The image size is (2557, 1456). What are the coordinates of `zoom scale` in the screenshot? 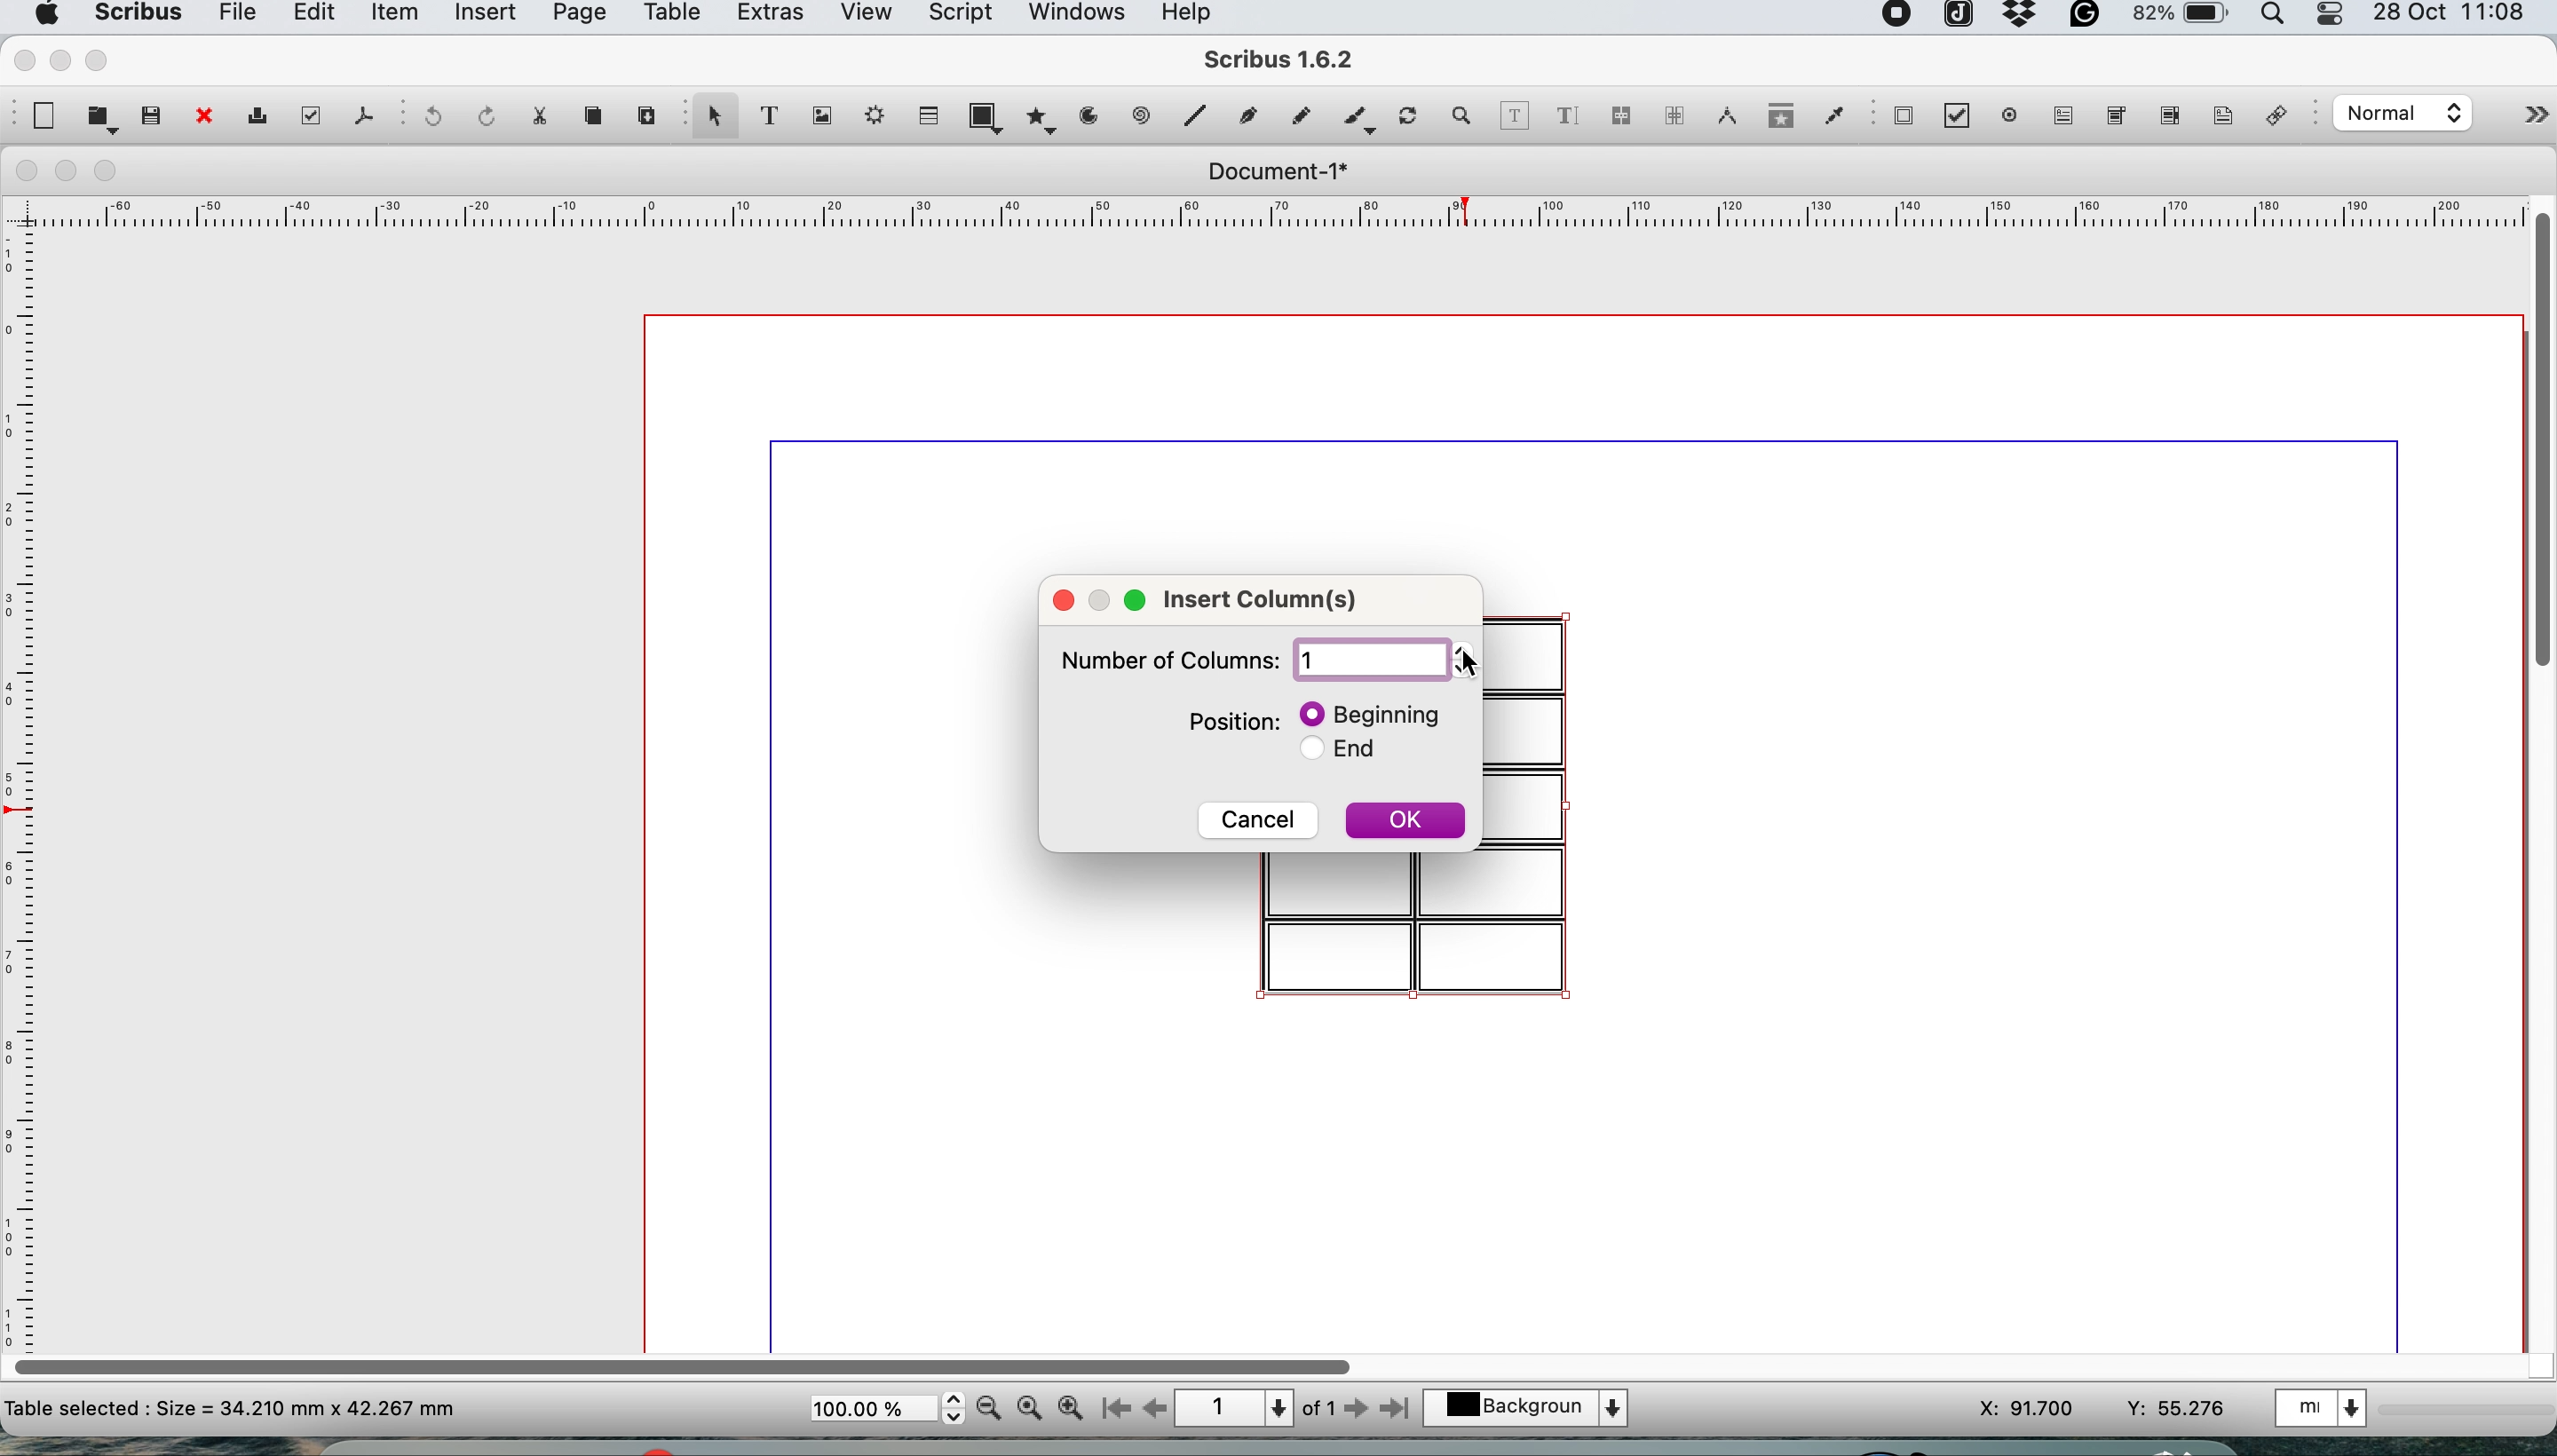 It's located at (886, 1409).